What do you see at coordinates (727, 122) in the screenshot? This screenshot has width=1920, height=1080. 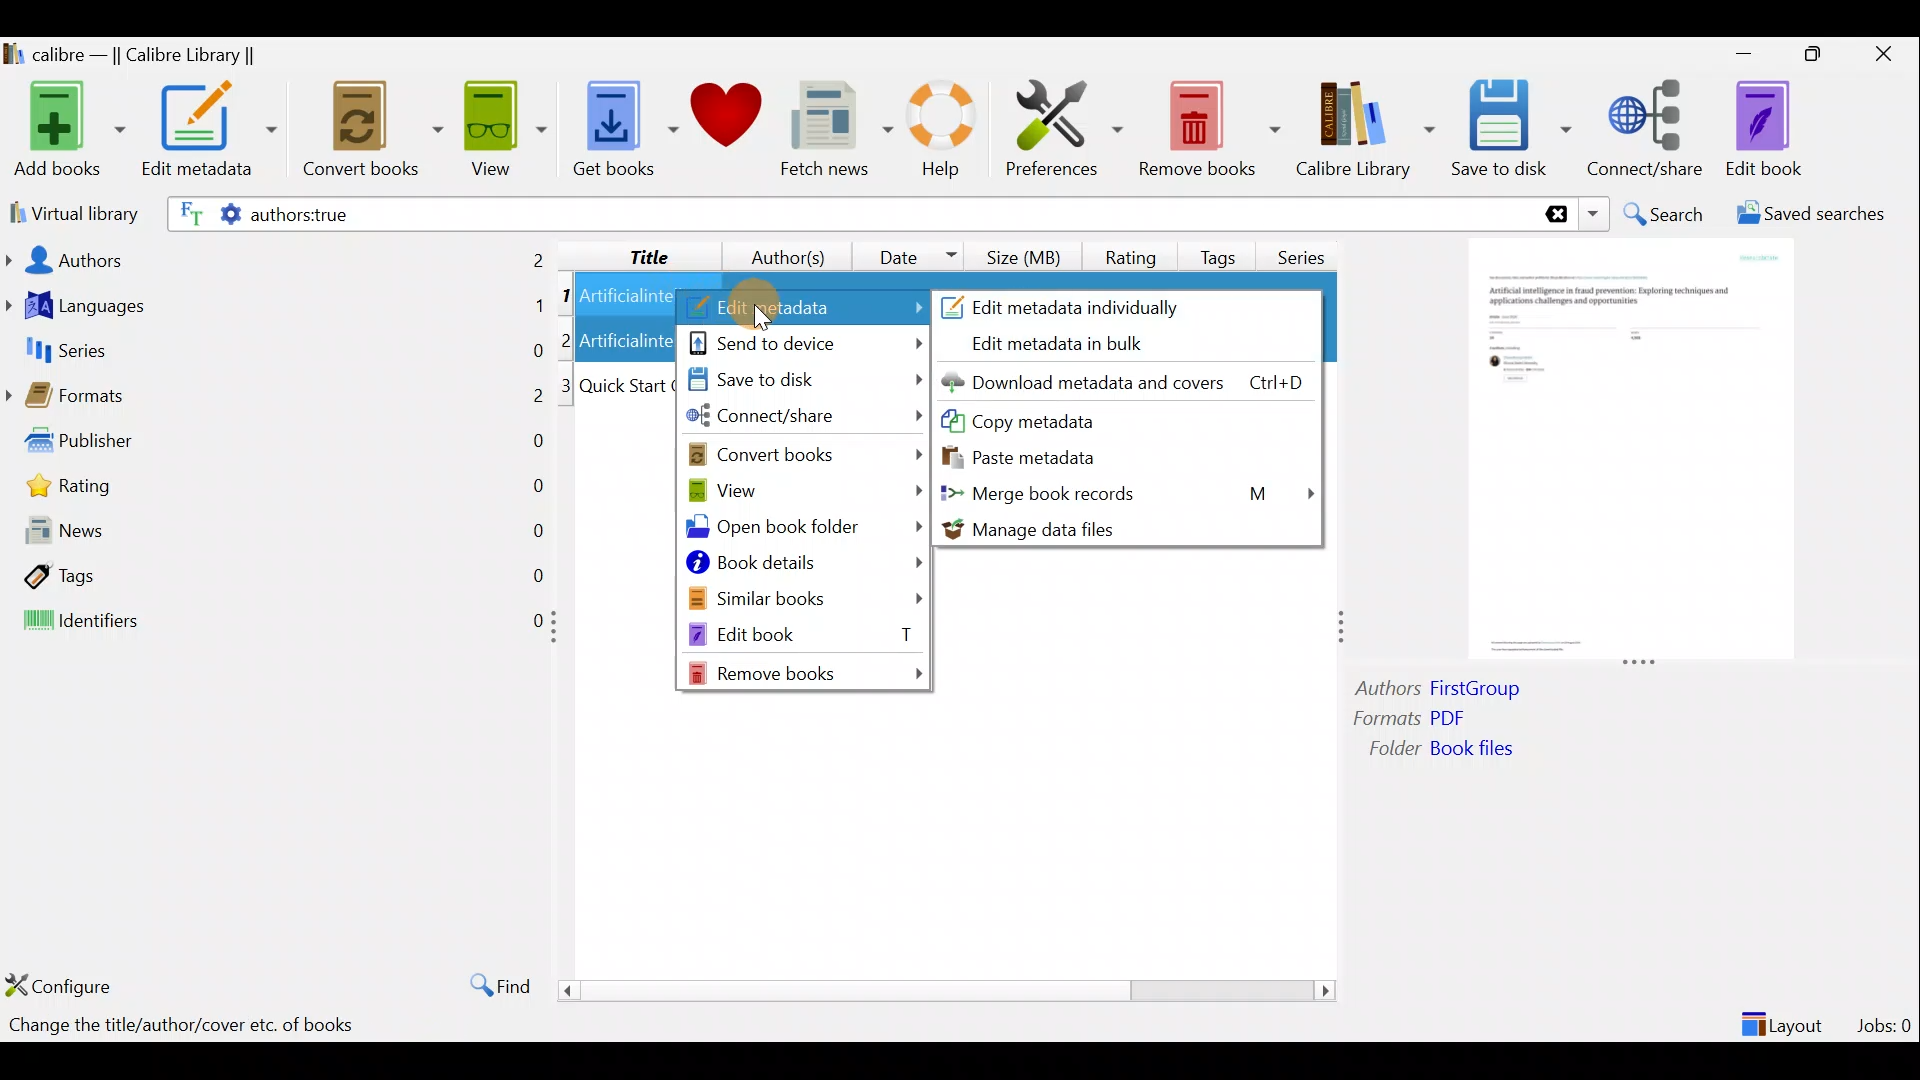 I see `Donate` at bounding box center [727, 122].